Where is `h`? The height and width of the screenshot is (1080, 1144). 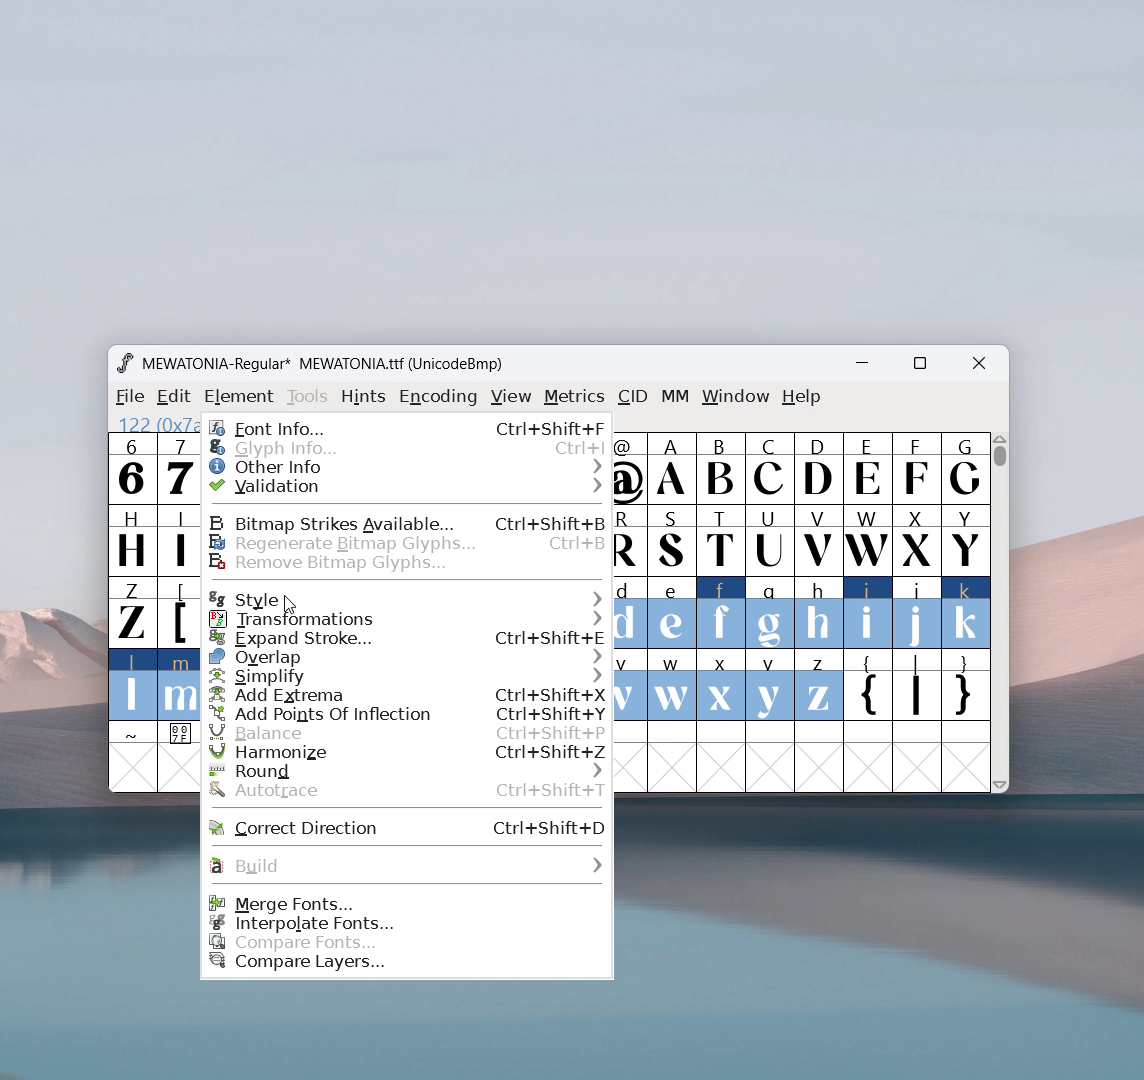
h is located at coordinates (817, 610).